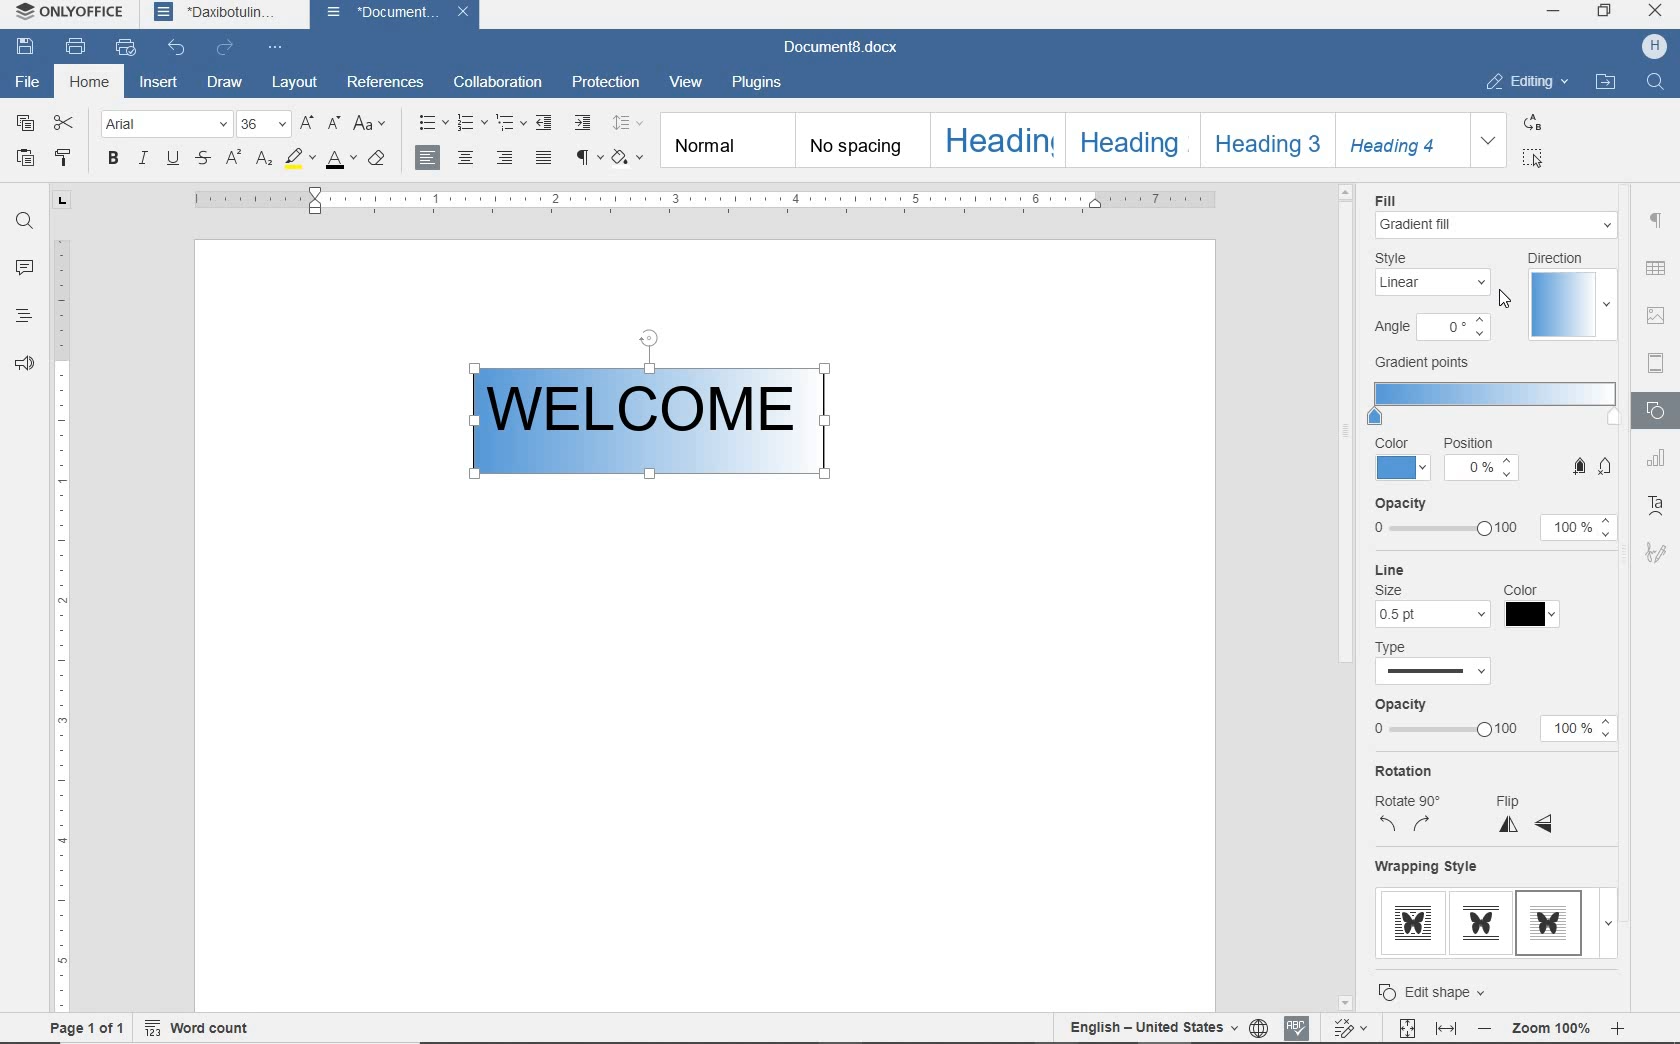 This screenshot has height=1044, width=1680. I want to click on HOME, so click(91, 83).